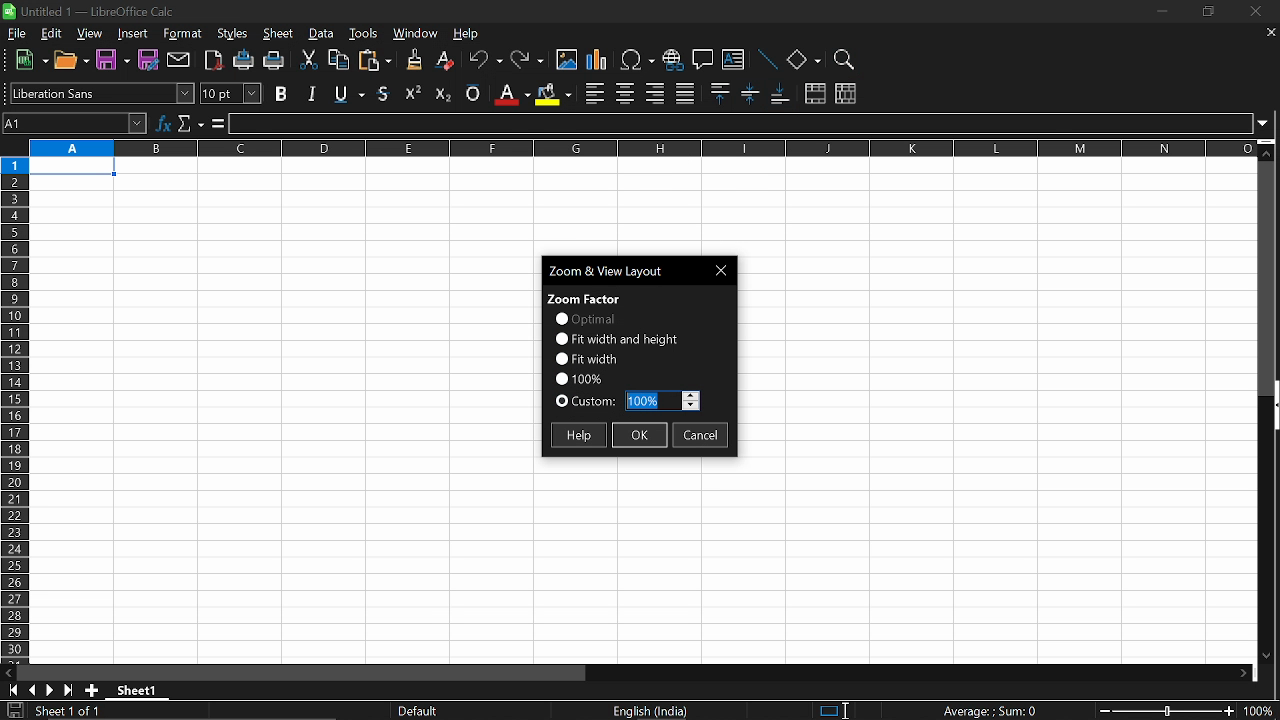 Image resolution: width=1280 pixels, height=720 pixels. Describe the element at coordinates (701, 437) in the screenshot. I see `cancel` at that location.